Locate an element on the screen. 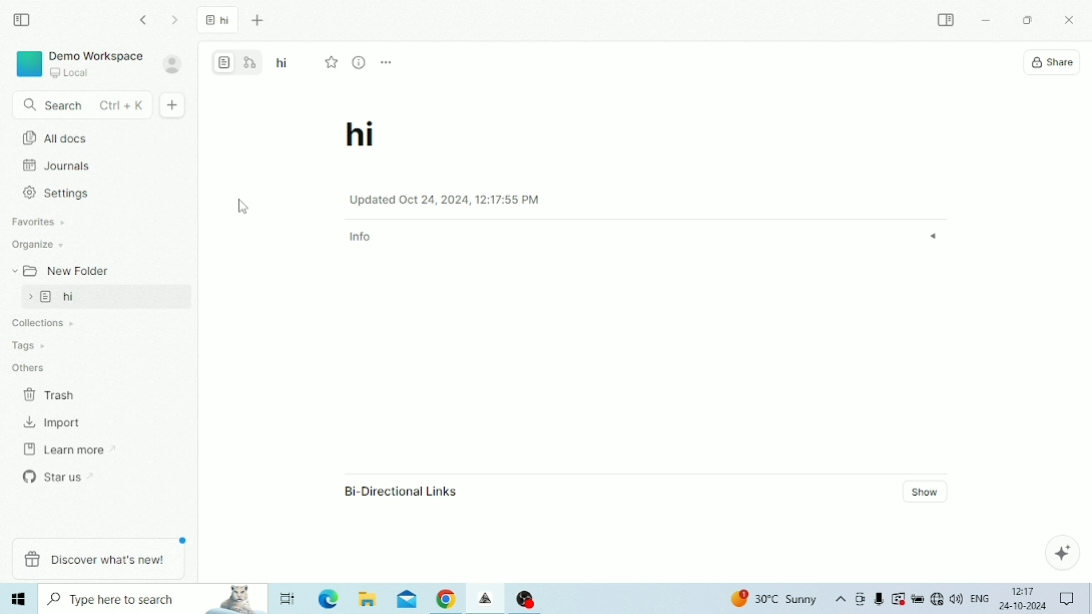  New tab is located at coordinates (260, 22).